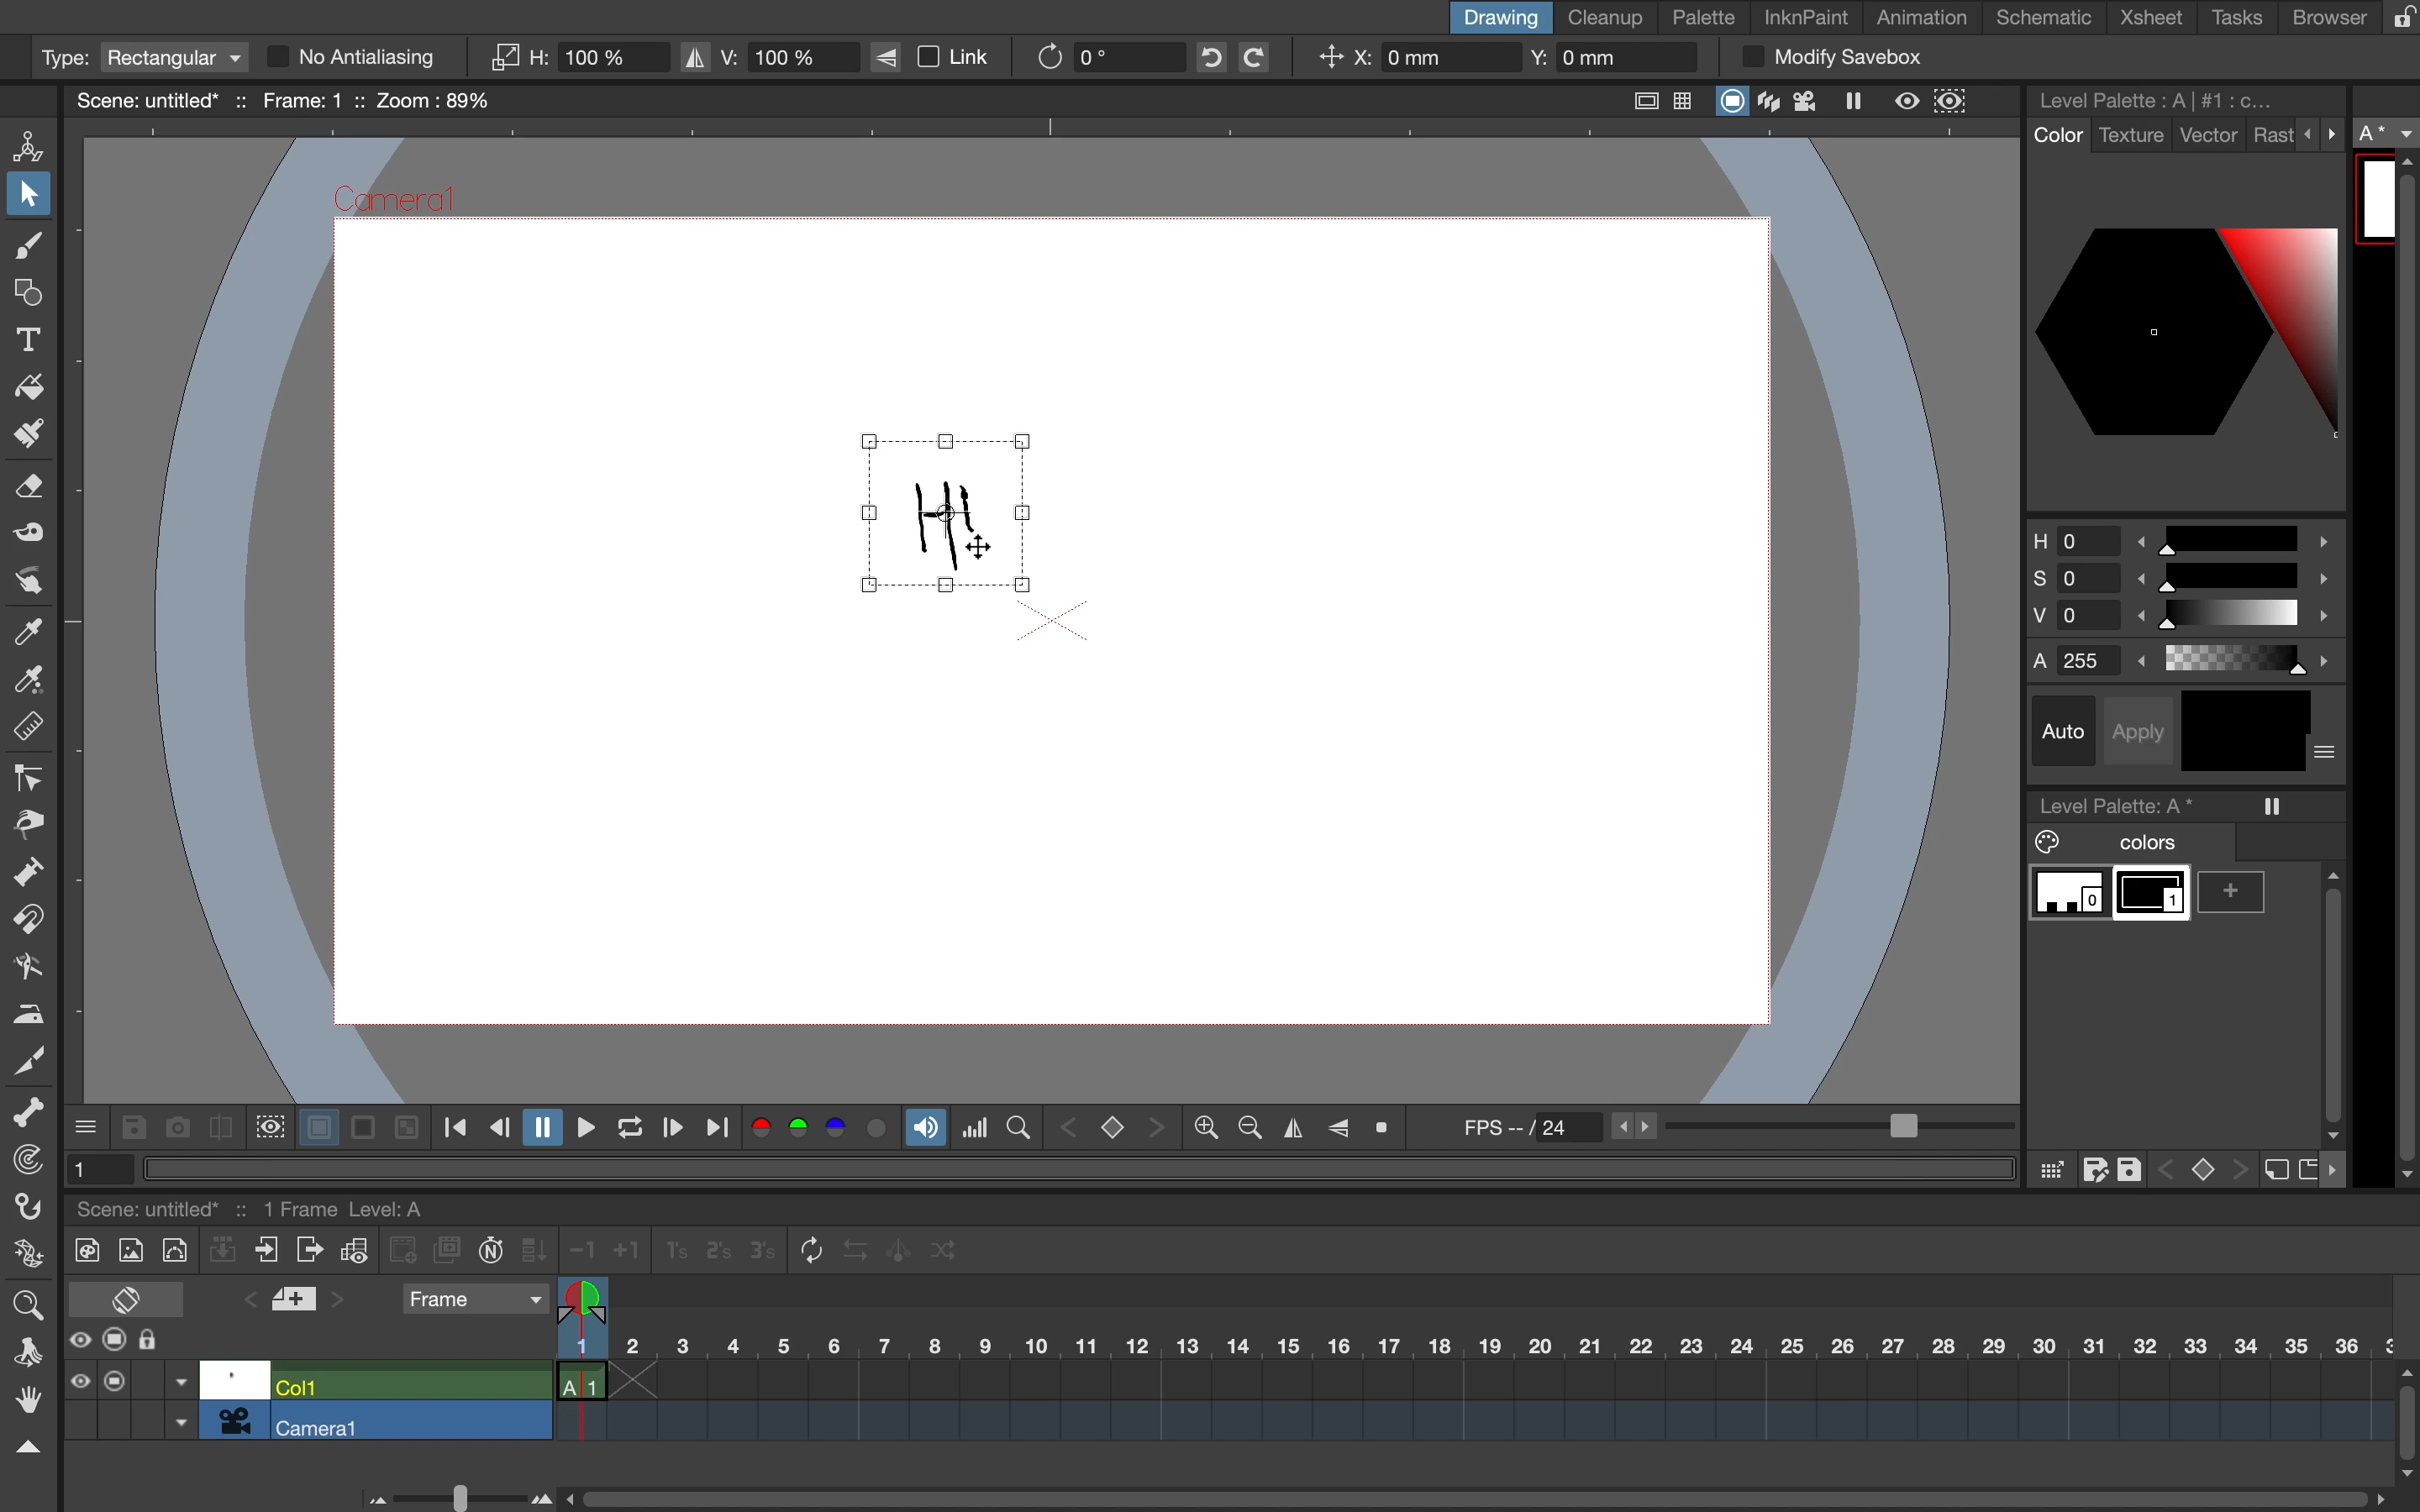  I want to click on auto input cell number, so click(491, 1254).